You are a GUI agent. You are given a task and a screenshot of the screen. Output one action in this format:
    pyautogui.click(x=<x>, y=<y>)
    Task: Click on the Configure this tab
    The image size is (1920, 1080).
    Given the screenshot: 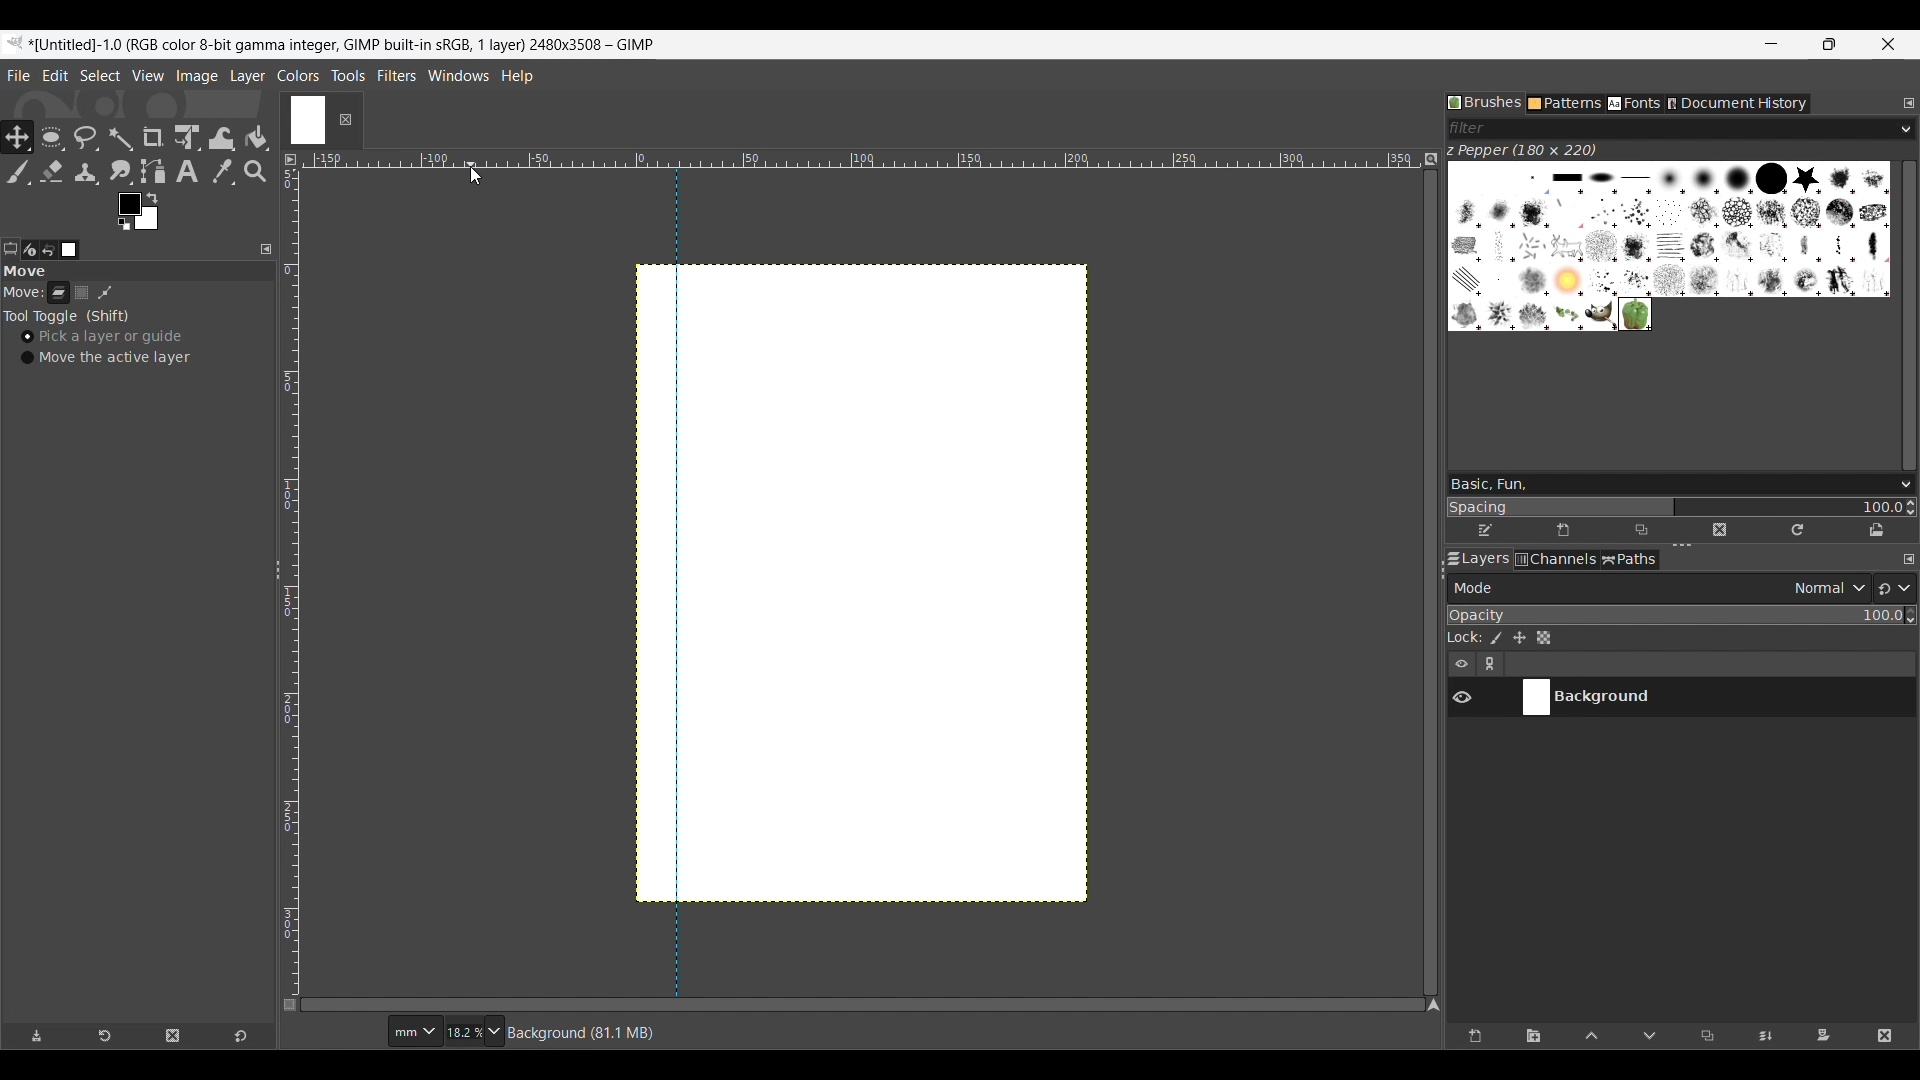 What is the action you would take?
    pyautogui.click(x=1909, y=103)
    